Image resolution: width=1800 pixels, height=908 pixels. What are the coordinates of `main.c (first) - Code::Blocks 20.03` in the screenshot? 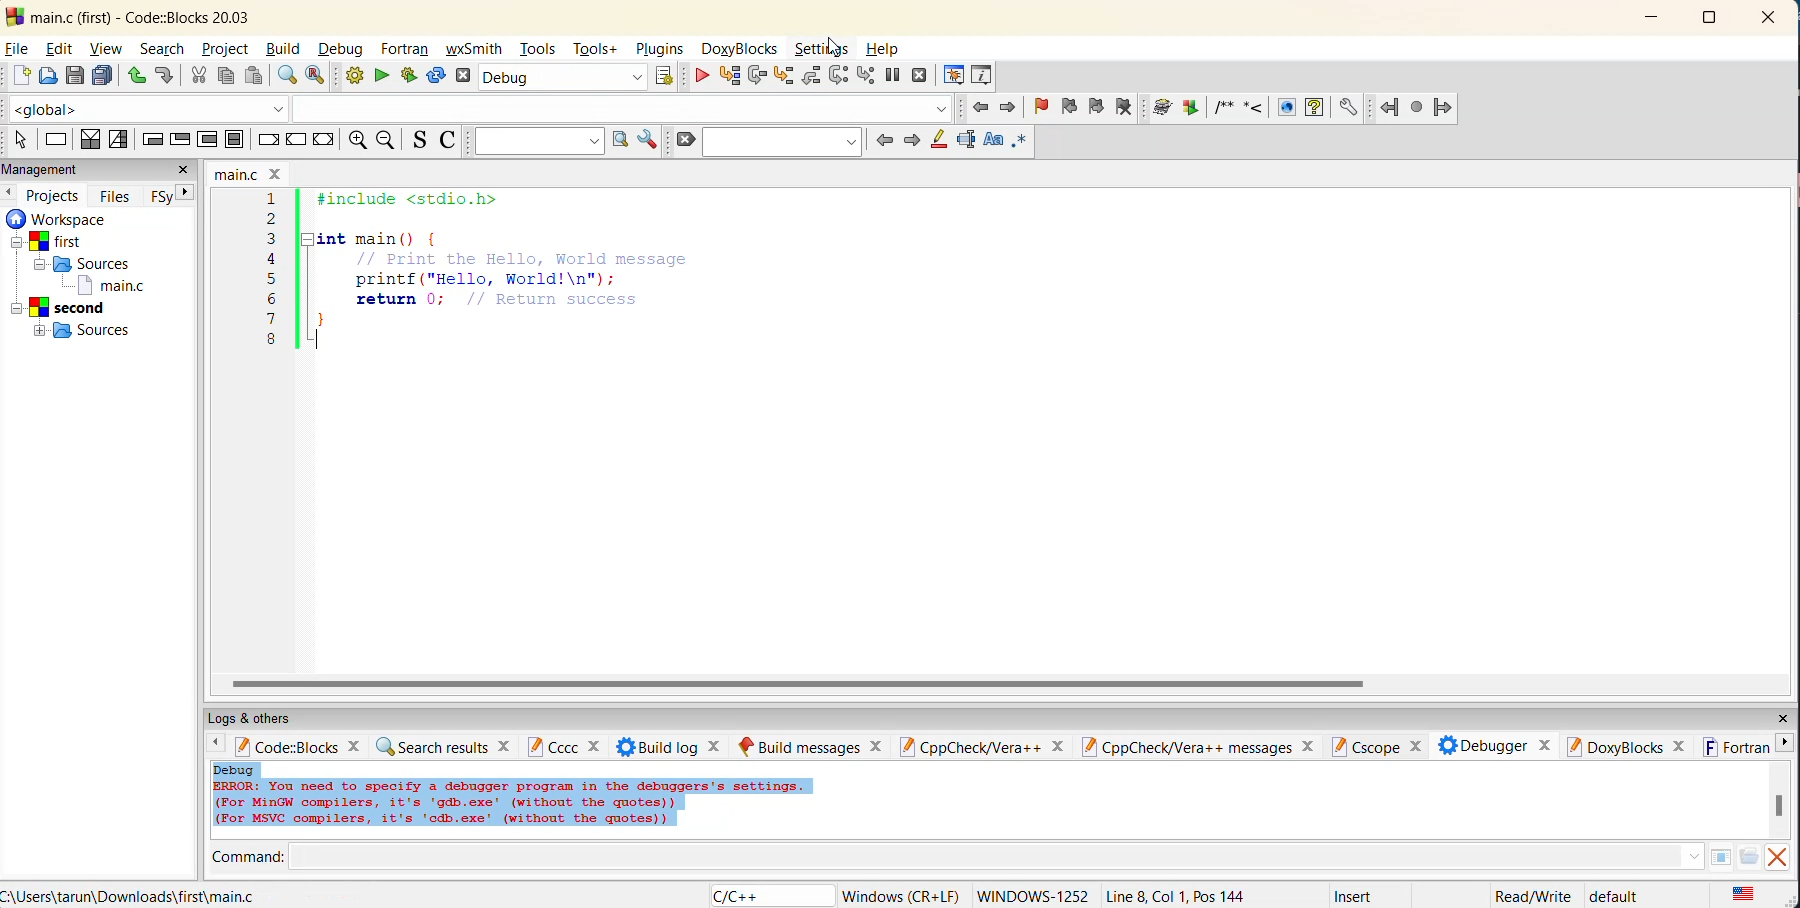 It's located at (134, 17).